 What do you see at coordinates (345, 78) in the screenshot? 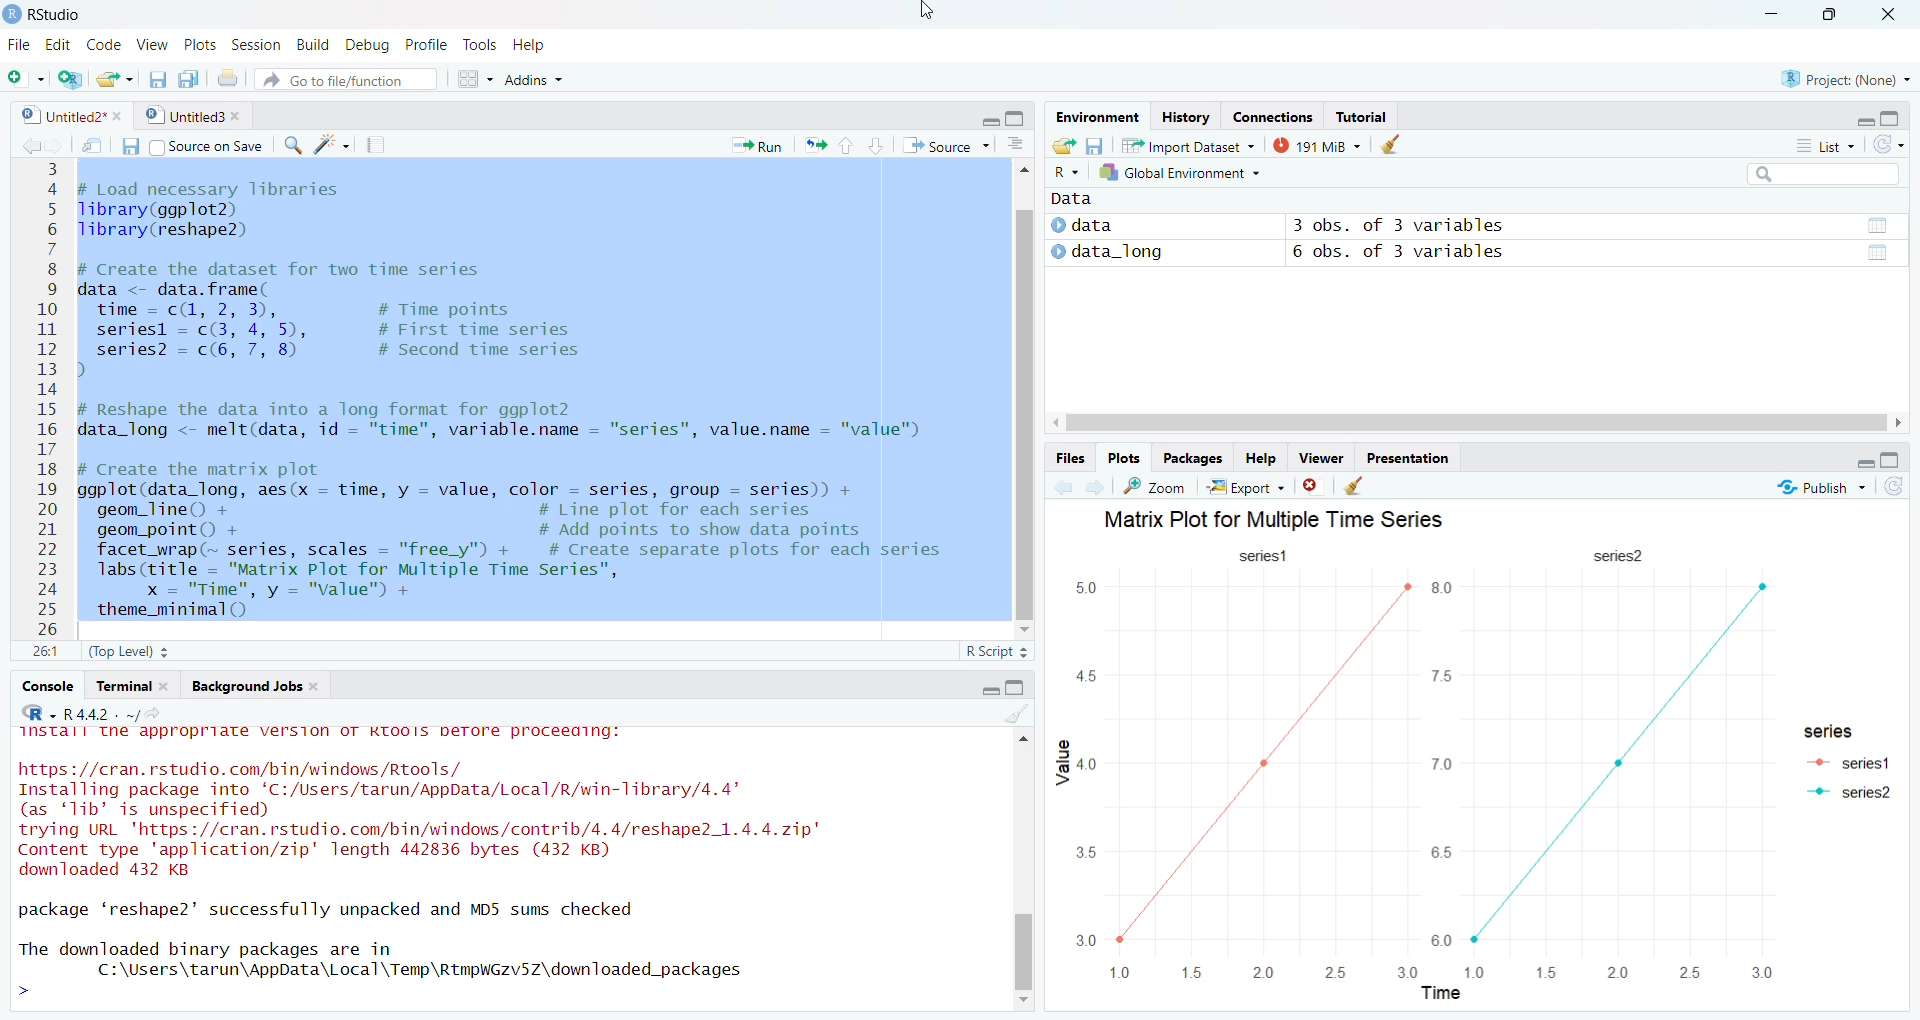
I see `A Go to file/function` at bounding box center [345, 78].